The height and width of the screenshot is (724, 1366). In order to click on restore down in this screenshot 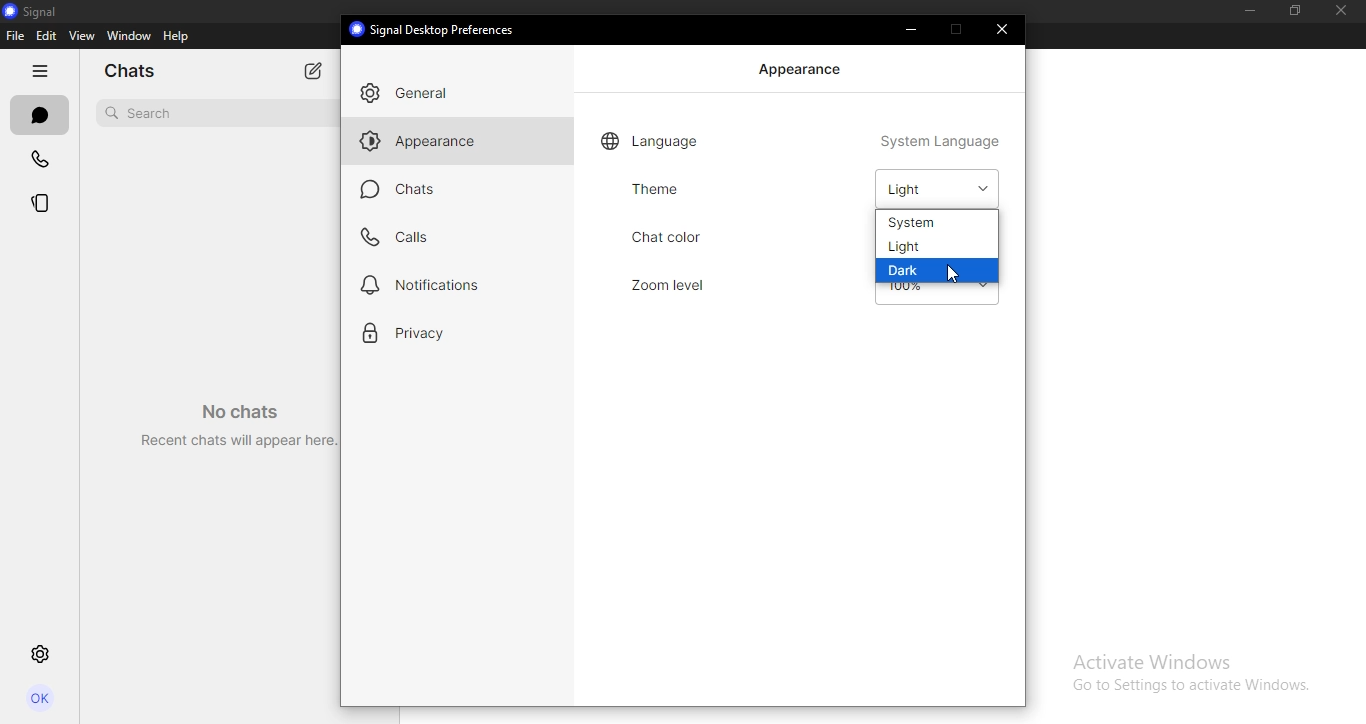, I will do `click(1290, 11)`.